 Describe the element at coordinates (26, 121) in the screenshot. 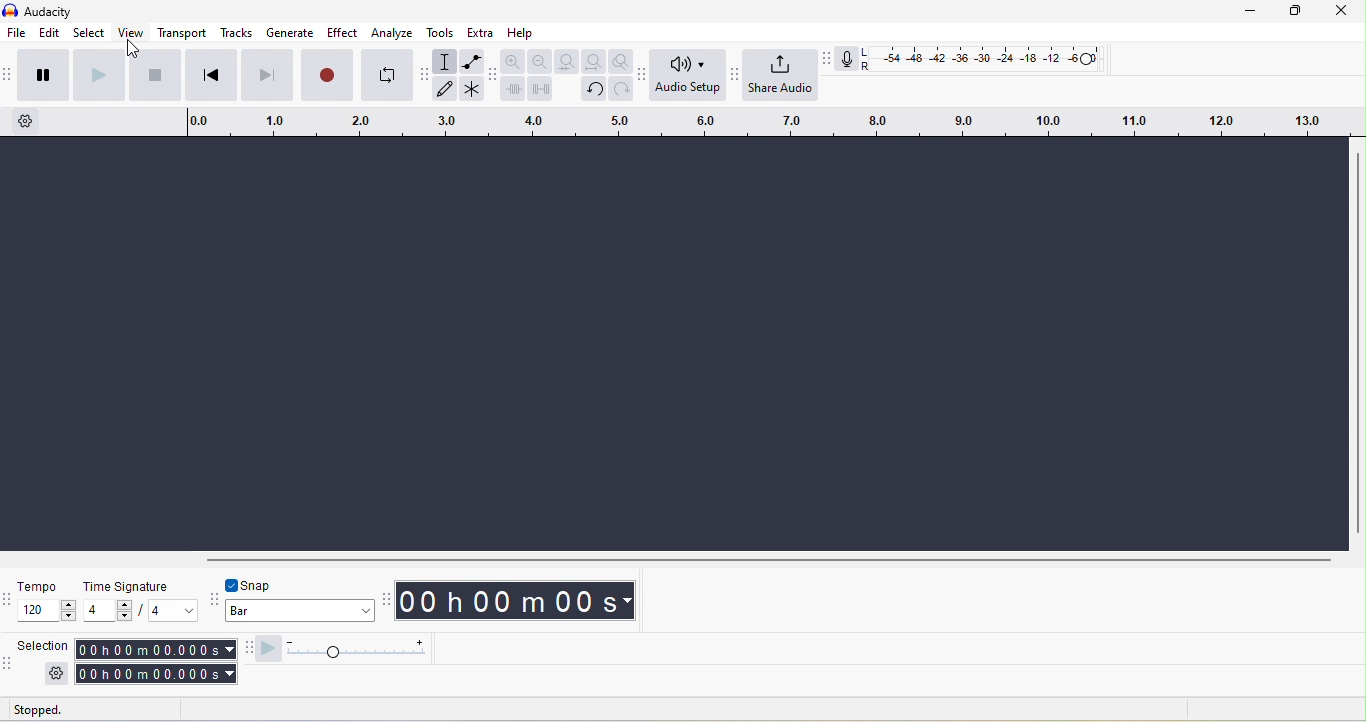

I see `timeline settings` at that location.